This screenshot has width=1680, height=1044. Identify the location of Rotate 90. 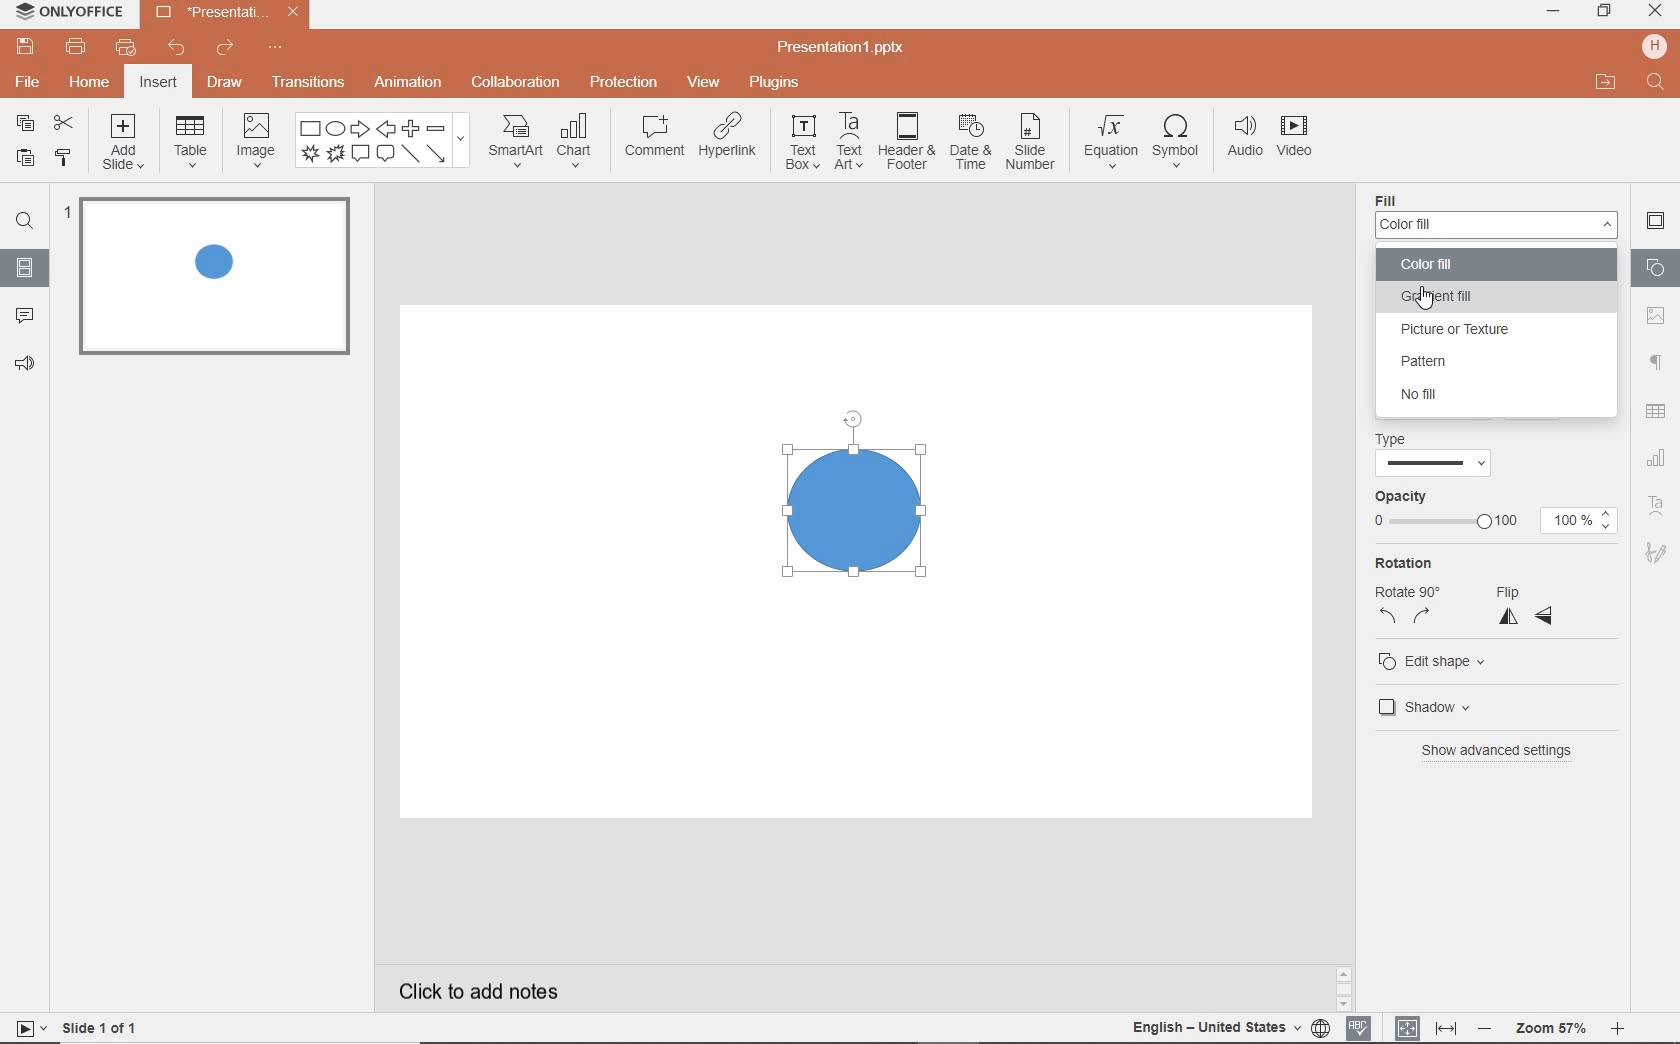
(1407, 591).